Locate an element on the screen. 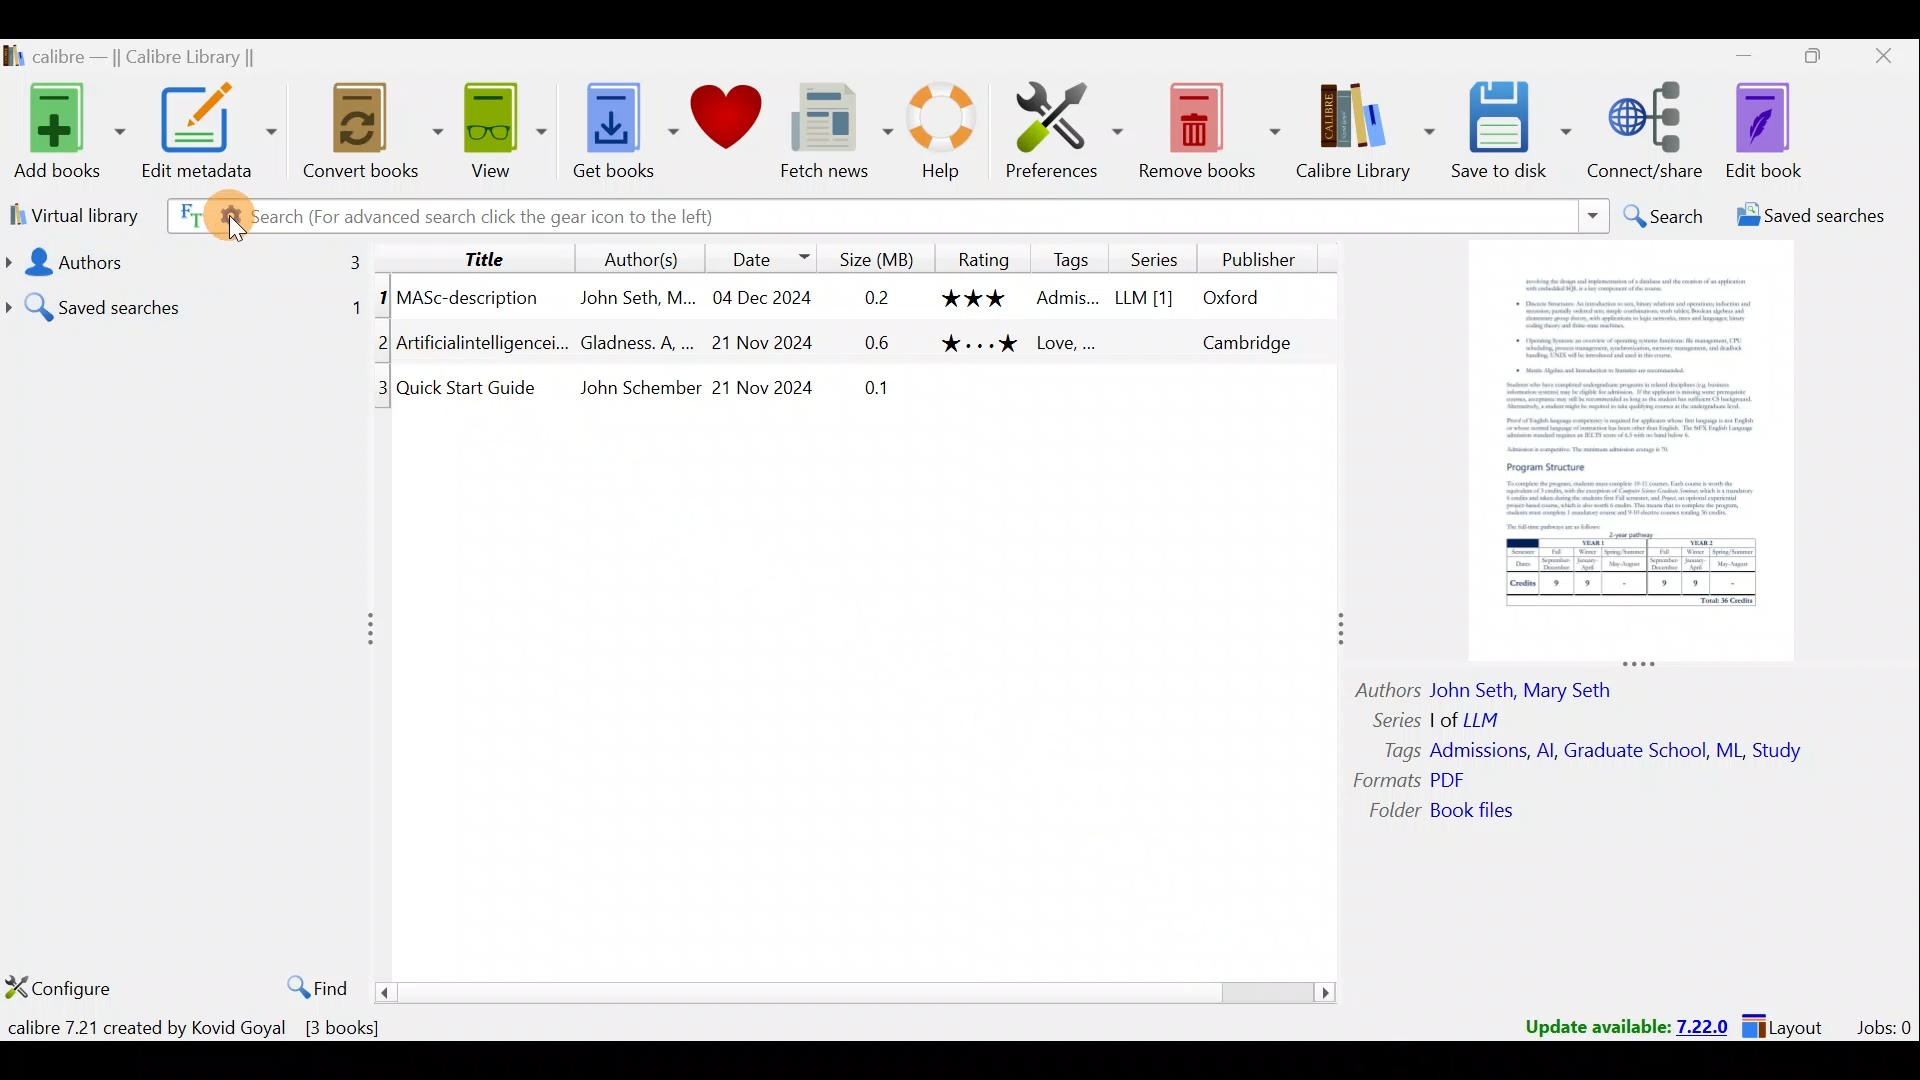  Authors is located at coordinates (187, 260).